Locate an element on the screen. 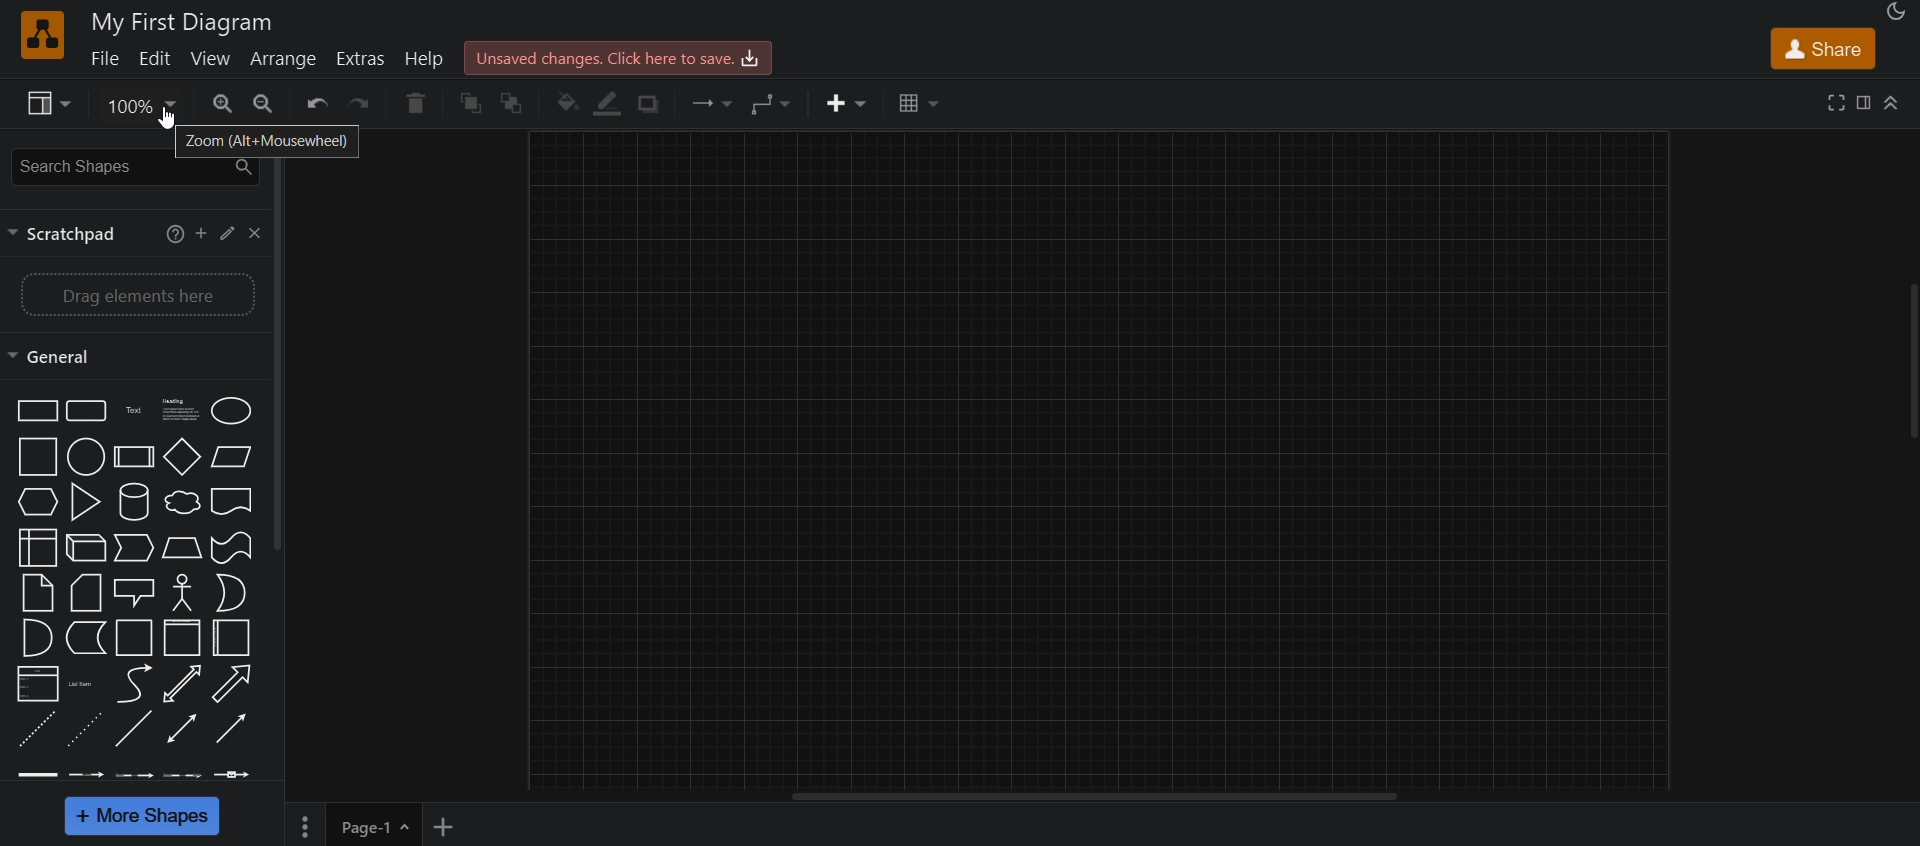 Image resolution: width=1920 pixels, height=846 pixels. scroll is located at coordinates (1907, 347).